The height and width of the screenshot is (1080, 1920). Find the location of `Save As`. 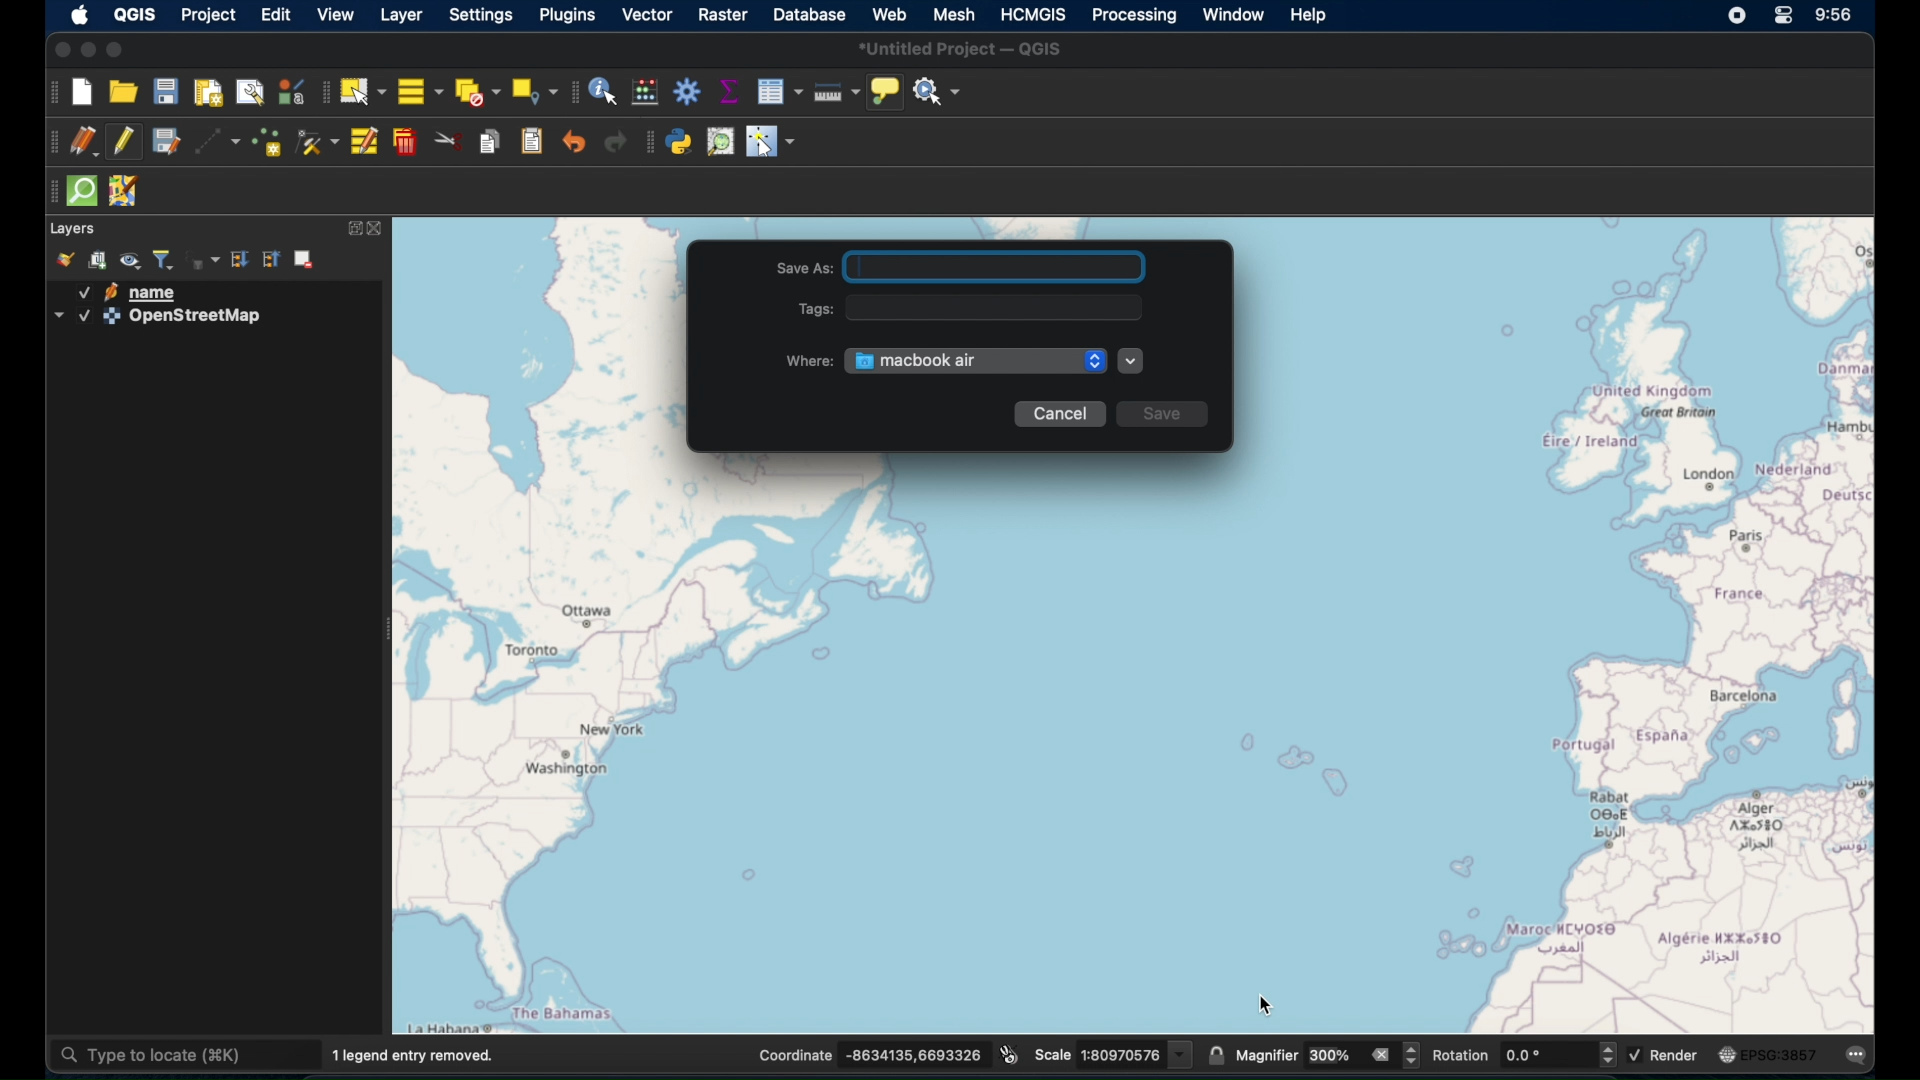

Save As is located at coordinates (964, 267).